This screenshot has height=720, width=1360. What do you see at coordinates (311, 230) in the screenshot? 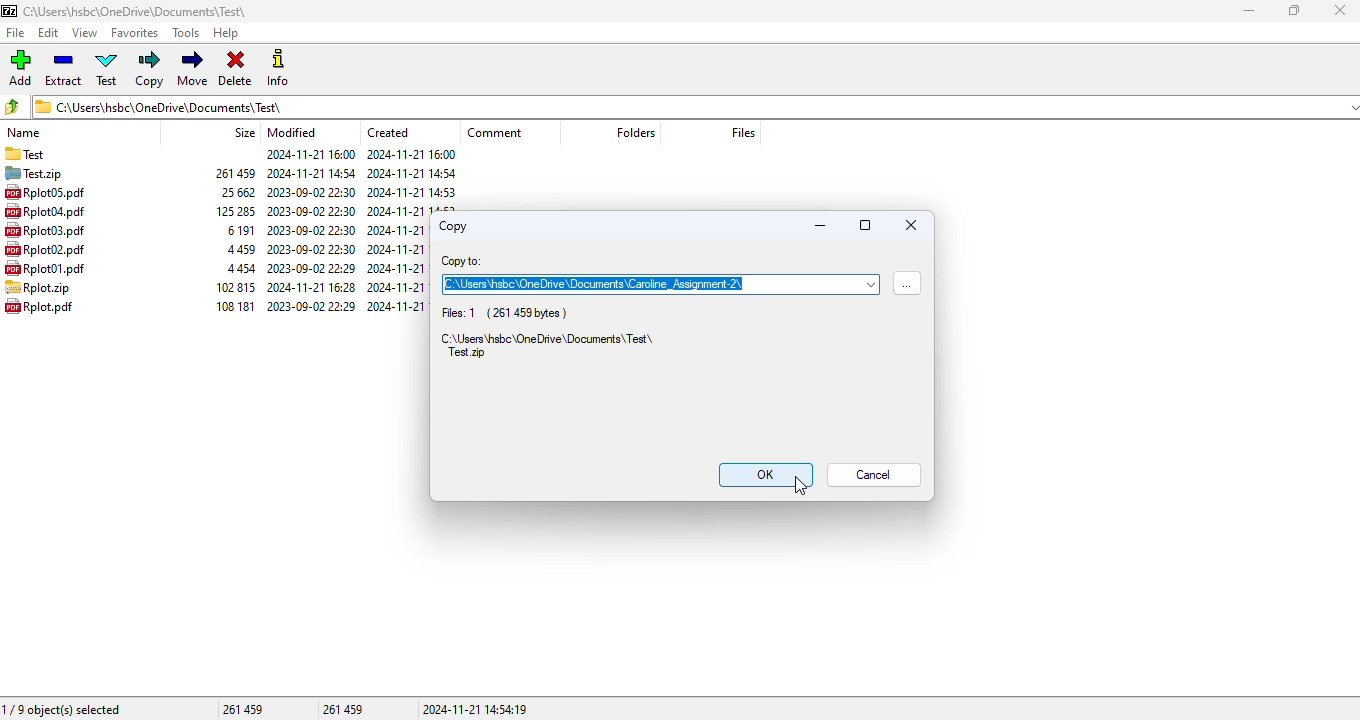
I see `modified date & time` at bounding box center [311, 230].